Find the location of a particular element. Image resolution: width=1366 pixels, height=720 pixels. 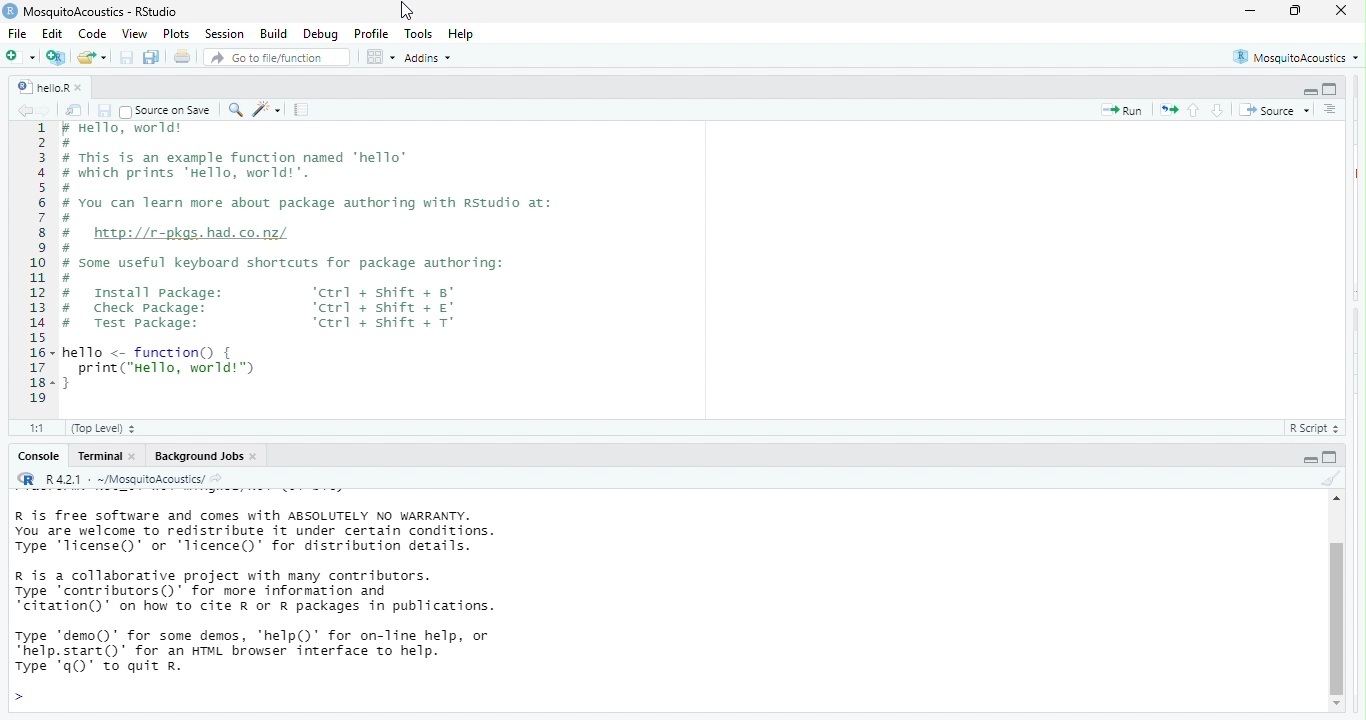

print the current file is located at coordinates (180, 57).